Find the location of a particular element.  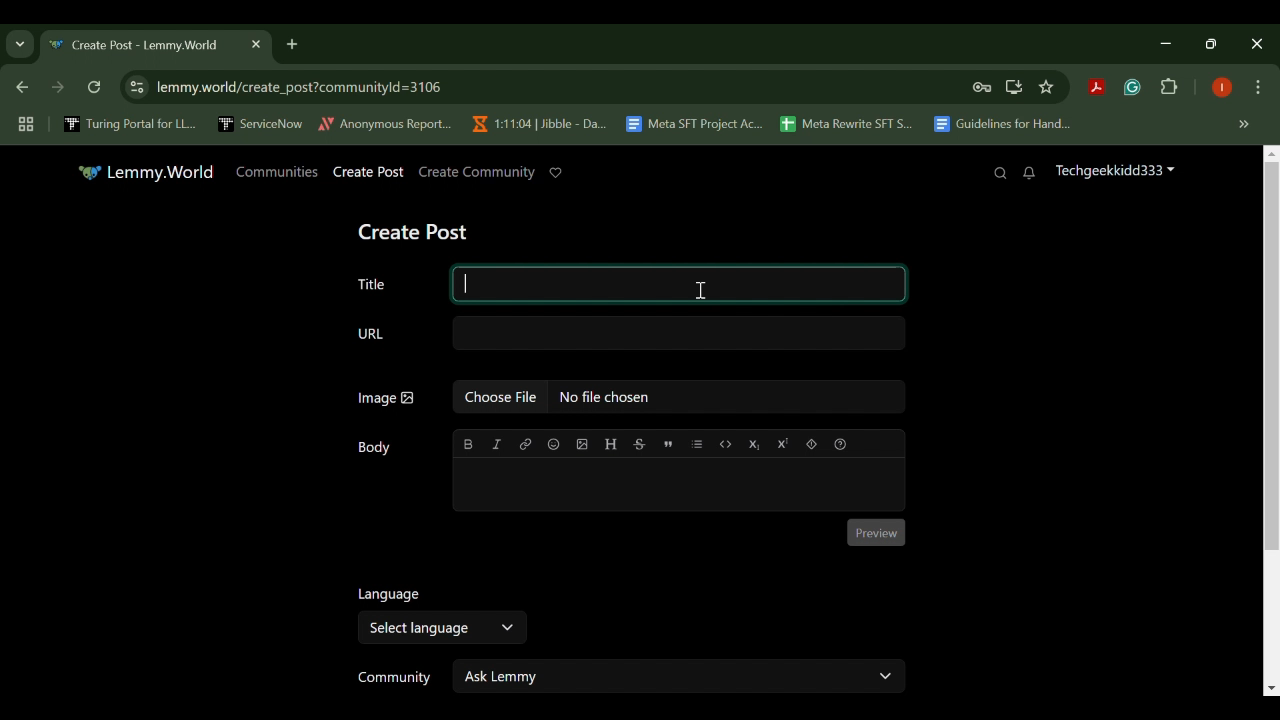

italic is located at coordinates (497, 444).